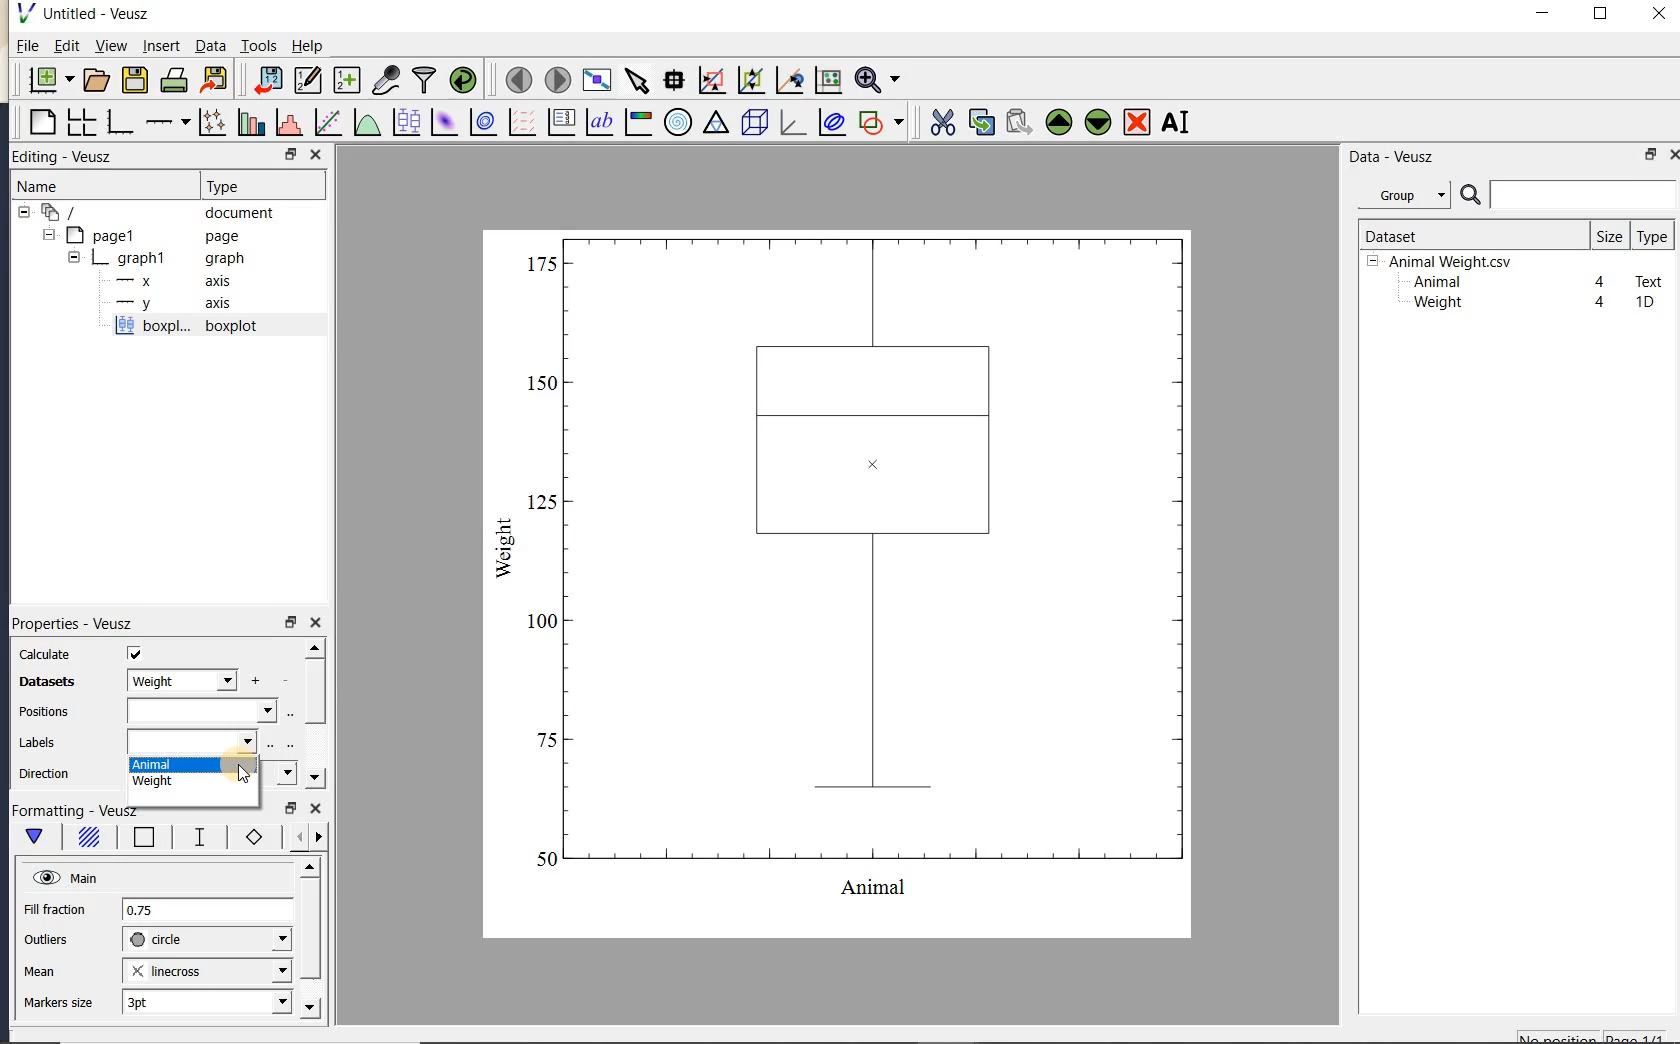 This screenshot has height=1044, width=1680. I want to click on base graph, so click(118, 122).